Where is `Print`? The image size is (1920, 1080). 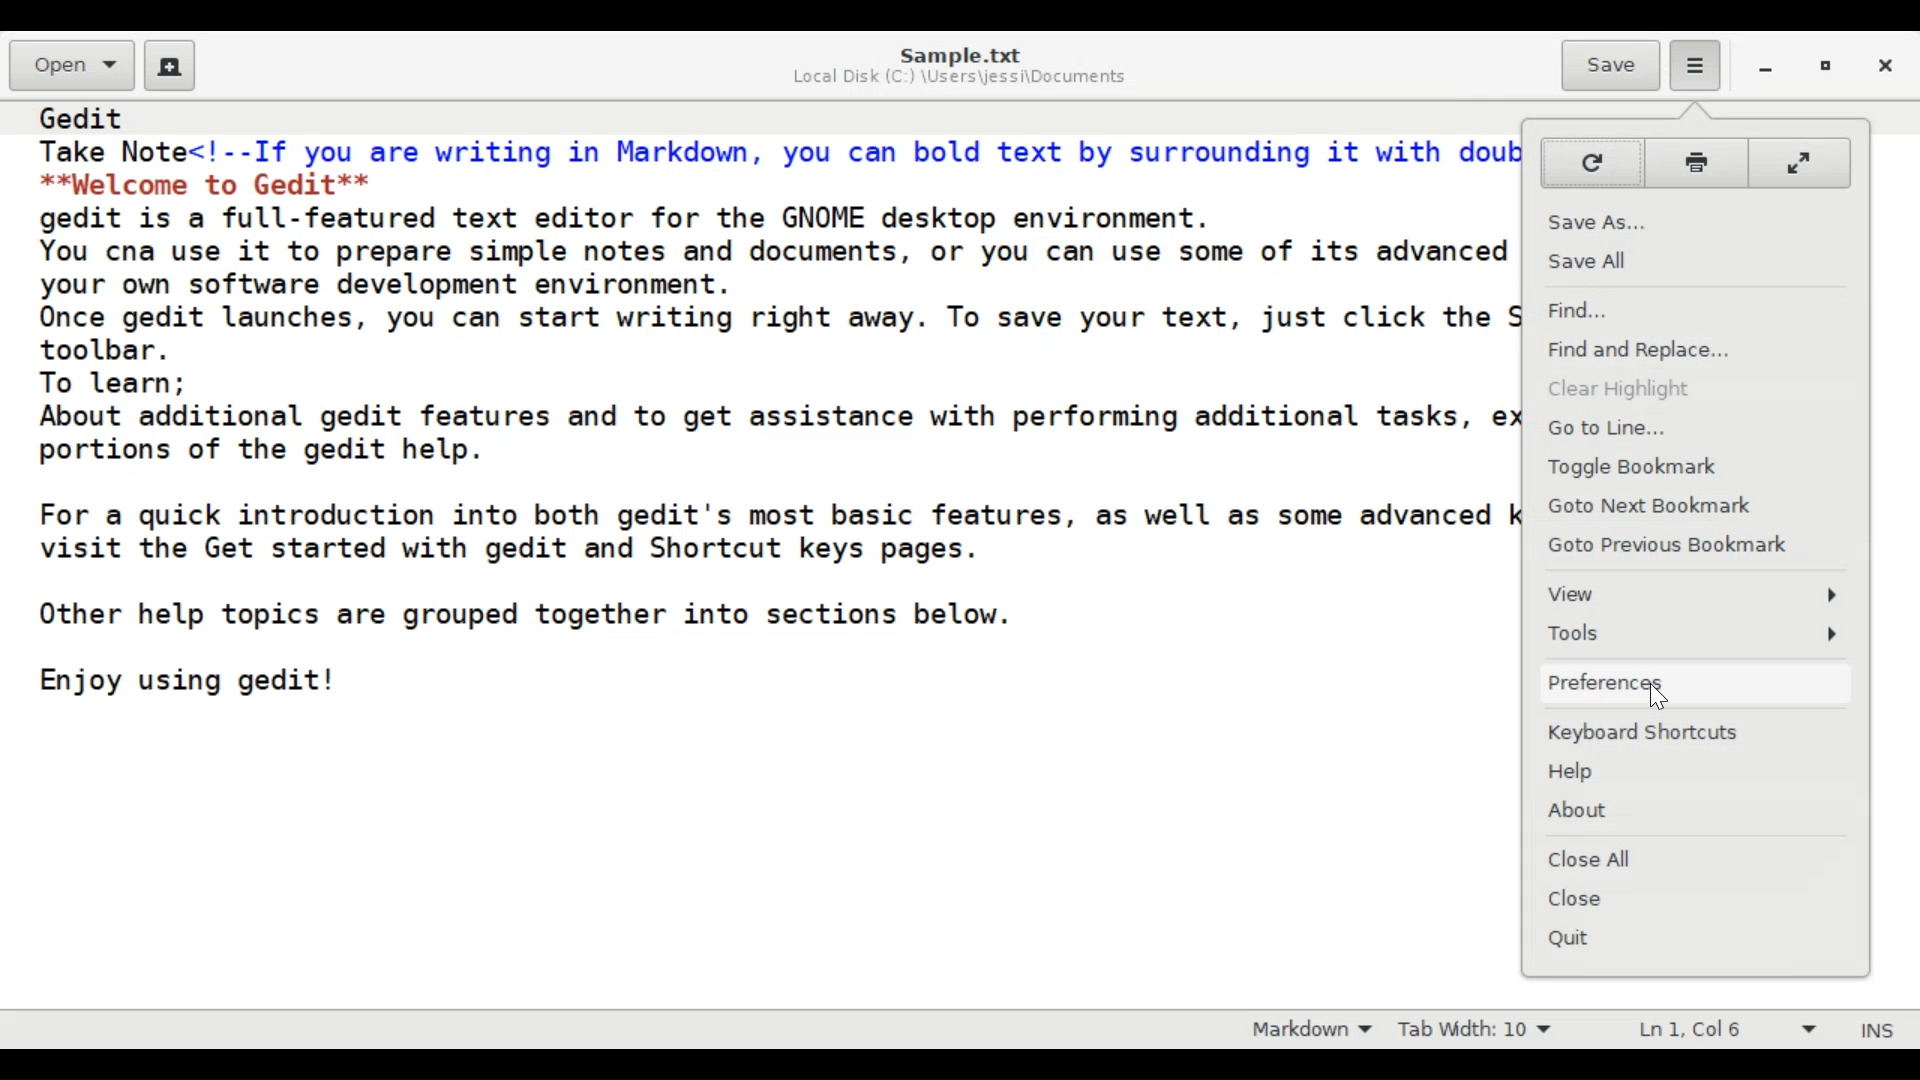 Print is located at coordinates (1695, 163).